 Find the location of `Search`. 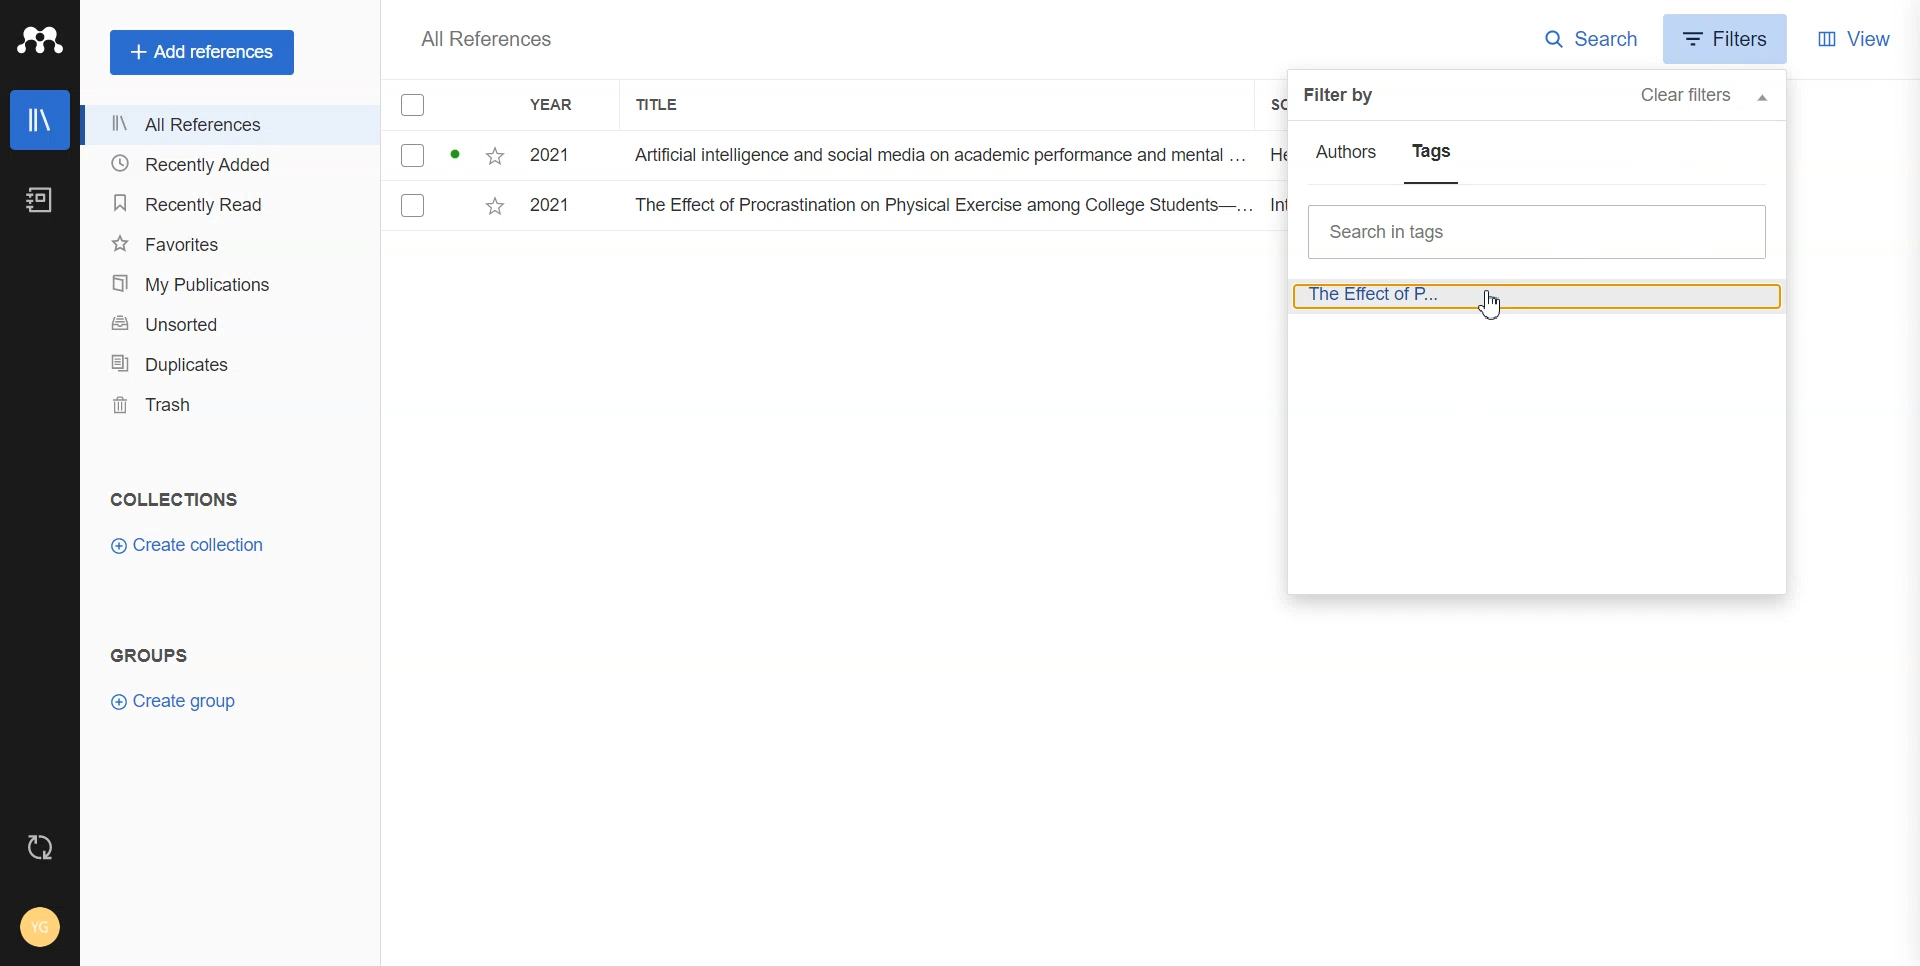

Search is located at coordinates (1590, 40).